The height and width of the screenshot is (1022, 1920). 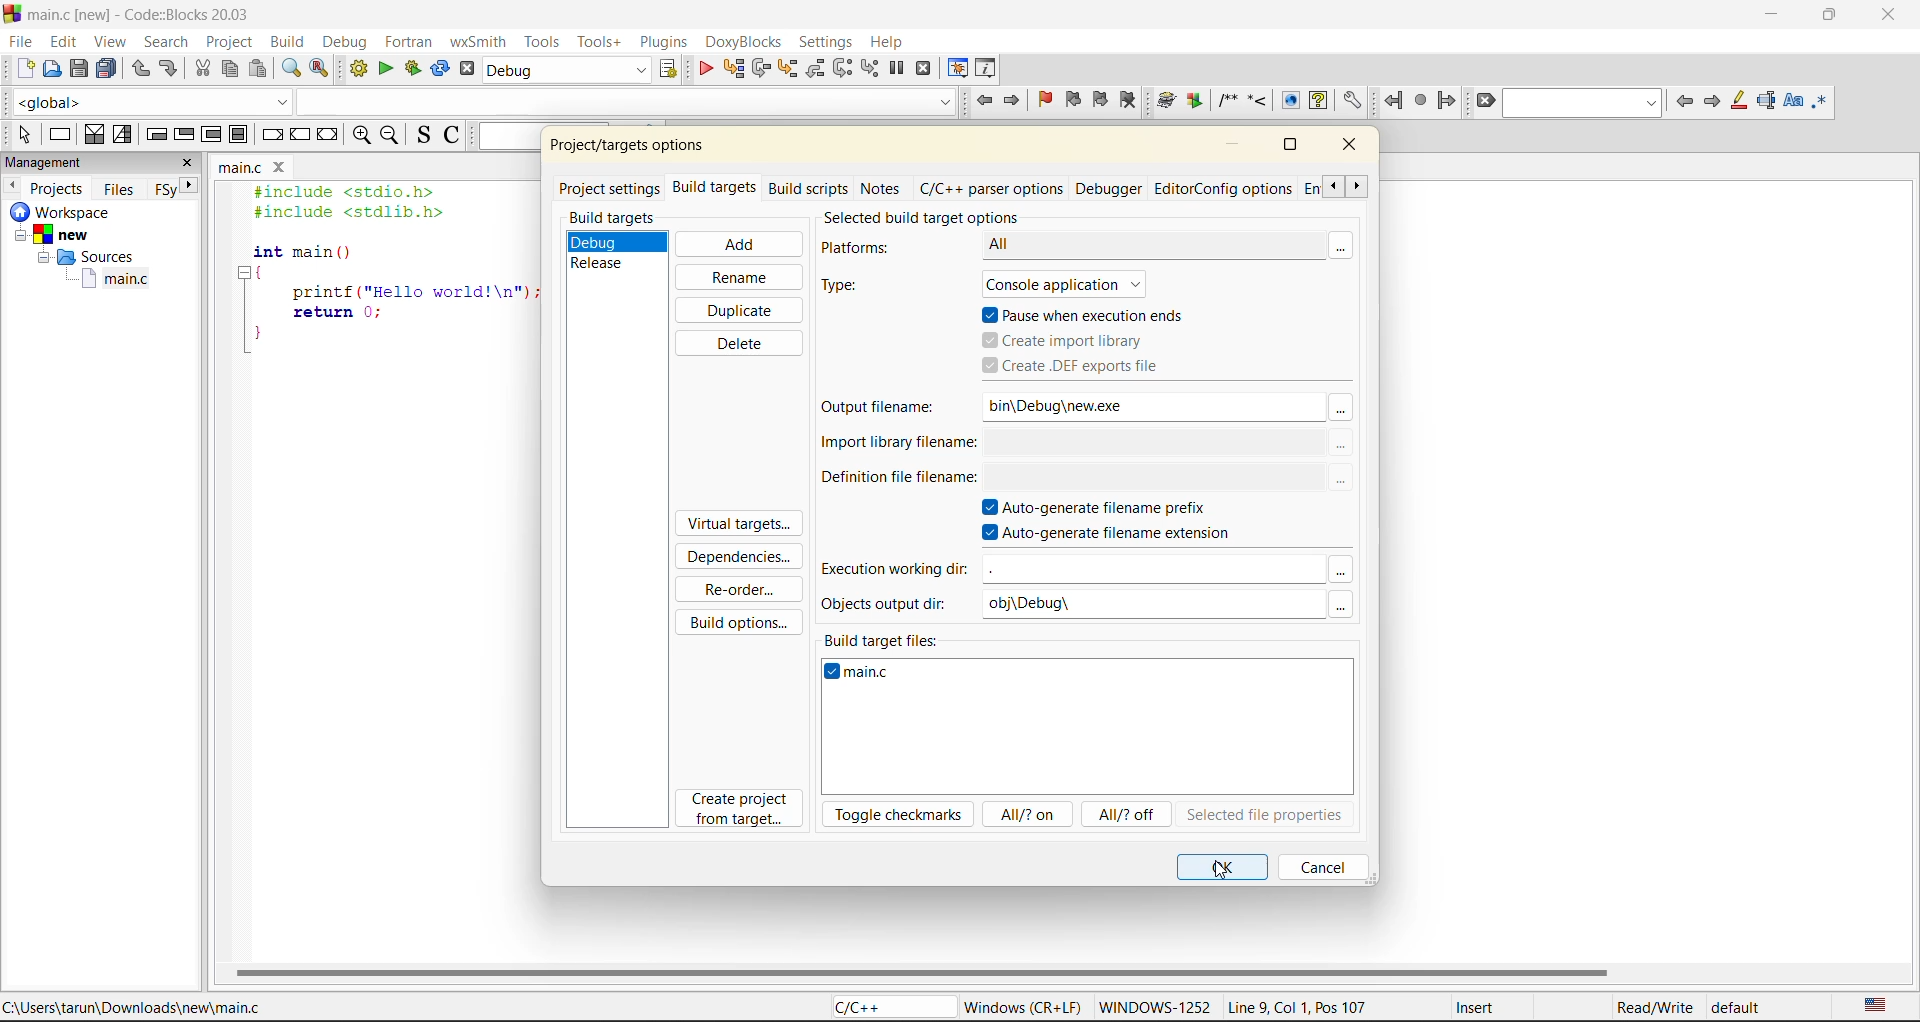 What do you see at coordinates (274, 137) in the screenshot?
I see `break instruction` at bounding box center [274, 137].